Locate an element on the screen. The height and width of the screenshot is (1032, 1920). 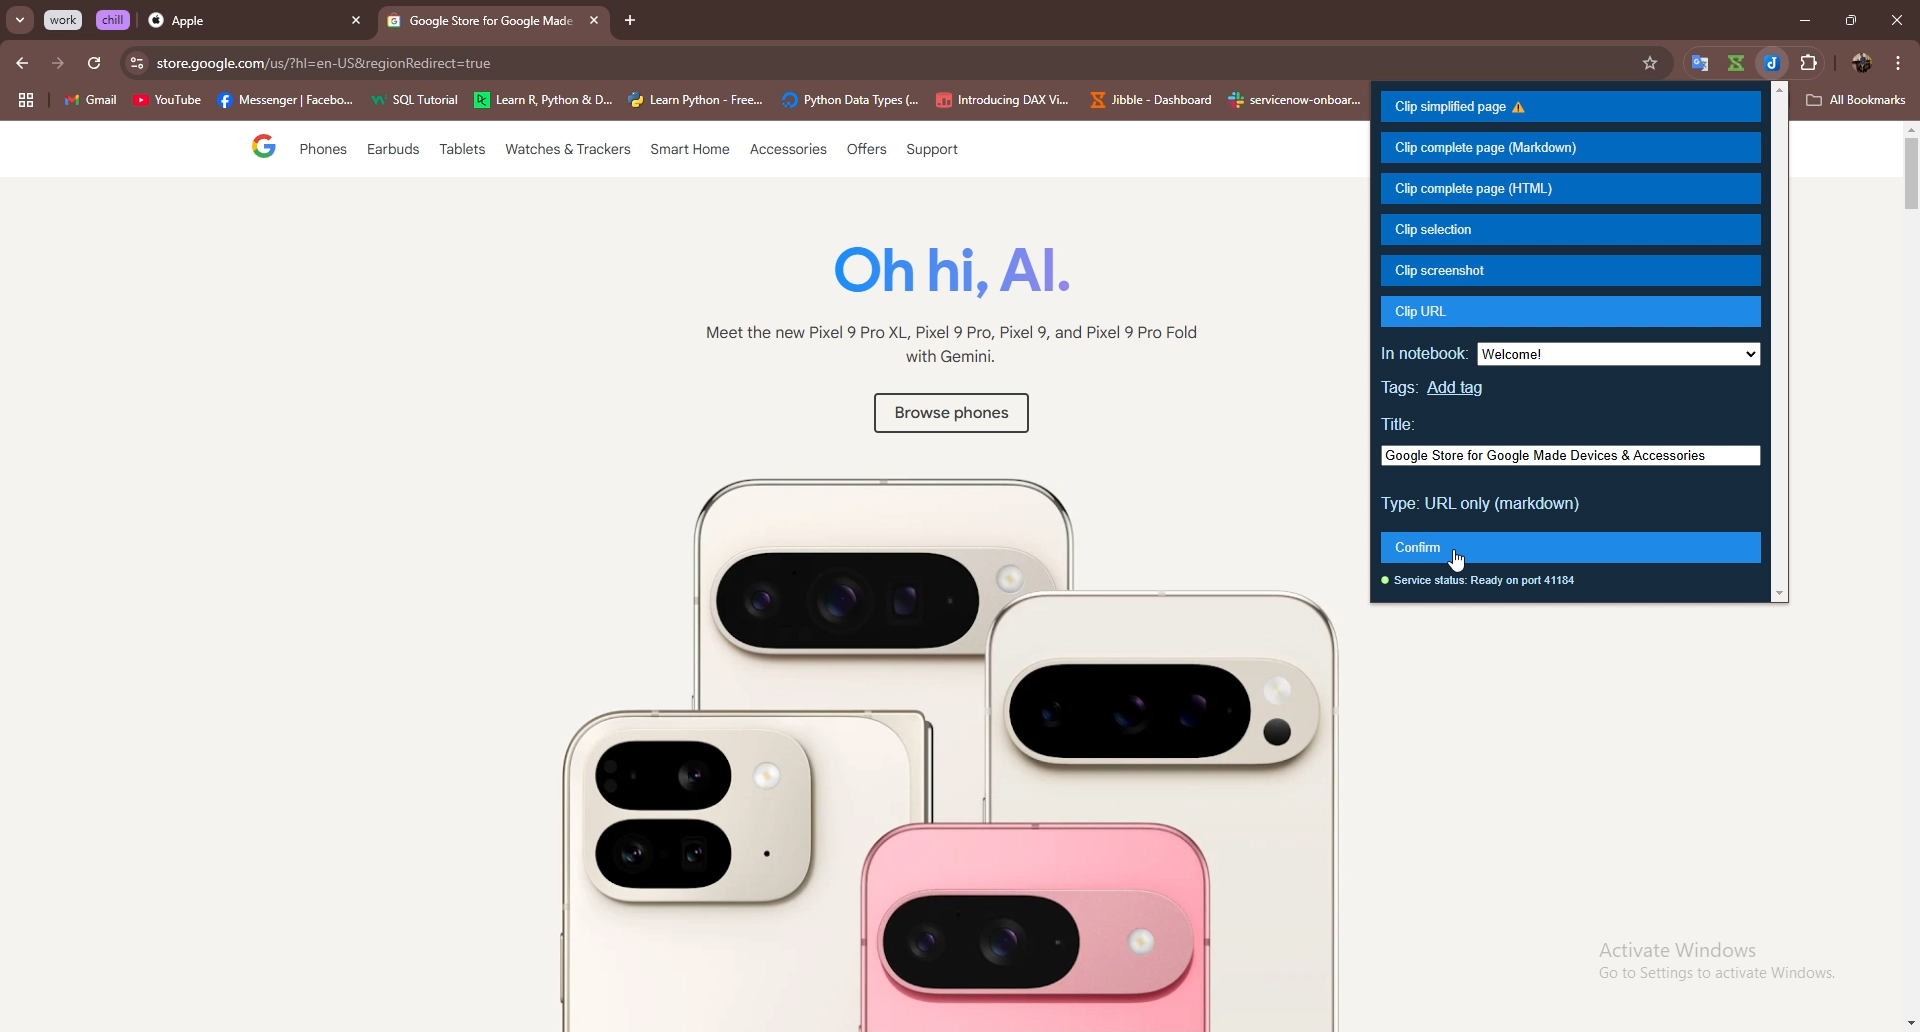
‘Smart Home is located at coordinates (691, 151).